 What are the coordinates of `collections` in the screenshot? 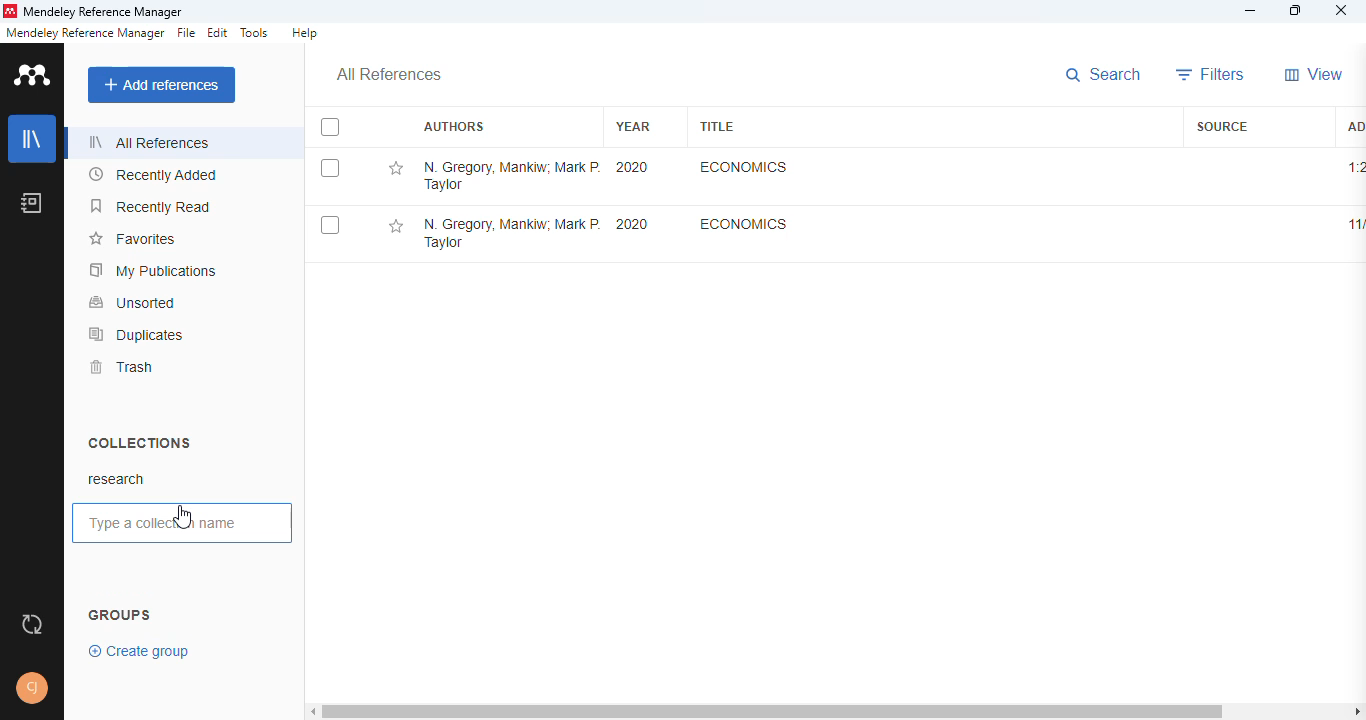 It's located at (139, 442).